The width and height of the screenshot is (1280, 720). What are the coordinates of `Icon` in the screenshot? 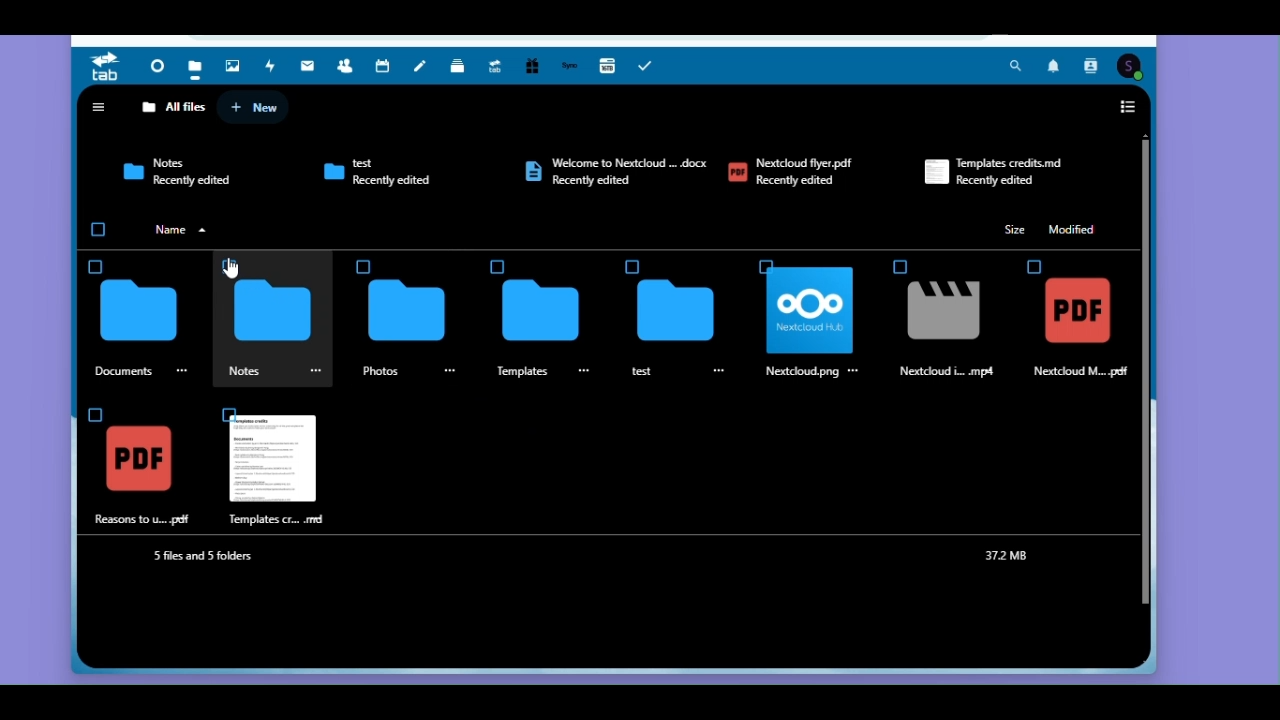 It's located at (146, 461).